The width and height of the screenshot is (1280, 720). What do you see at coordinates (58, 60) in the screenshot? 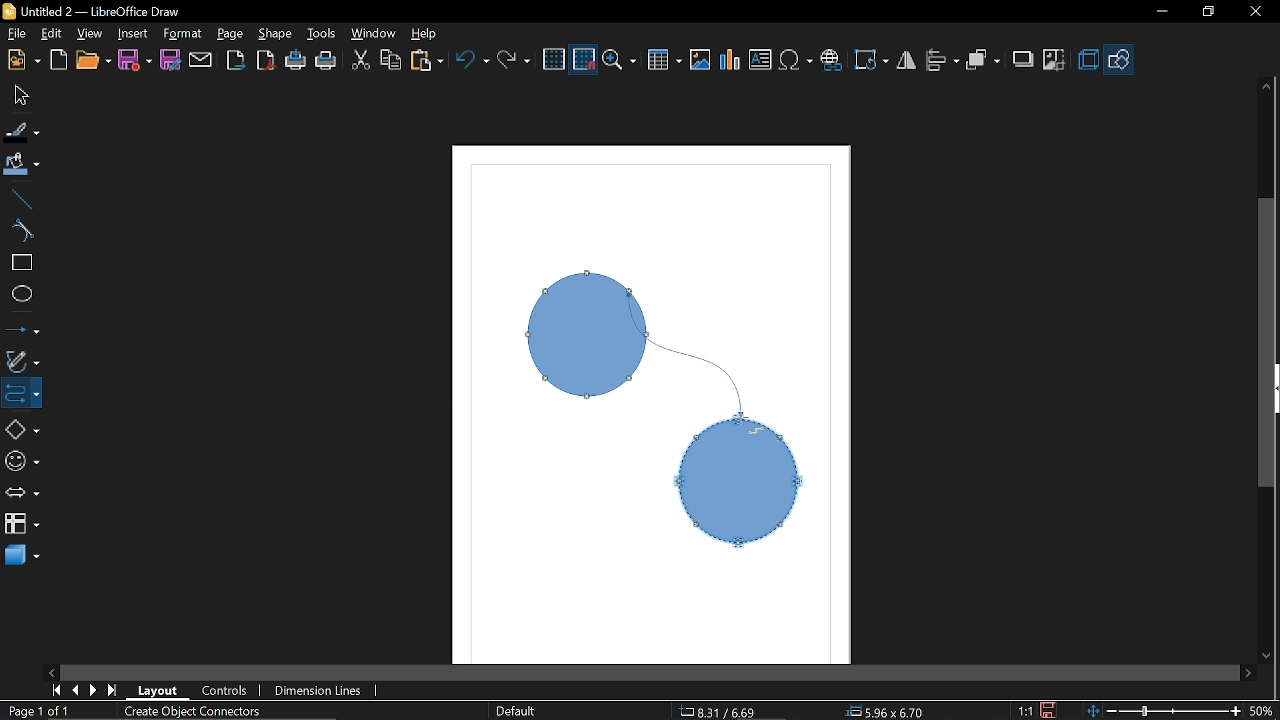
I see `Open template` at bounding box center [58, 60].